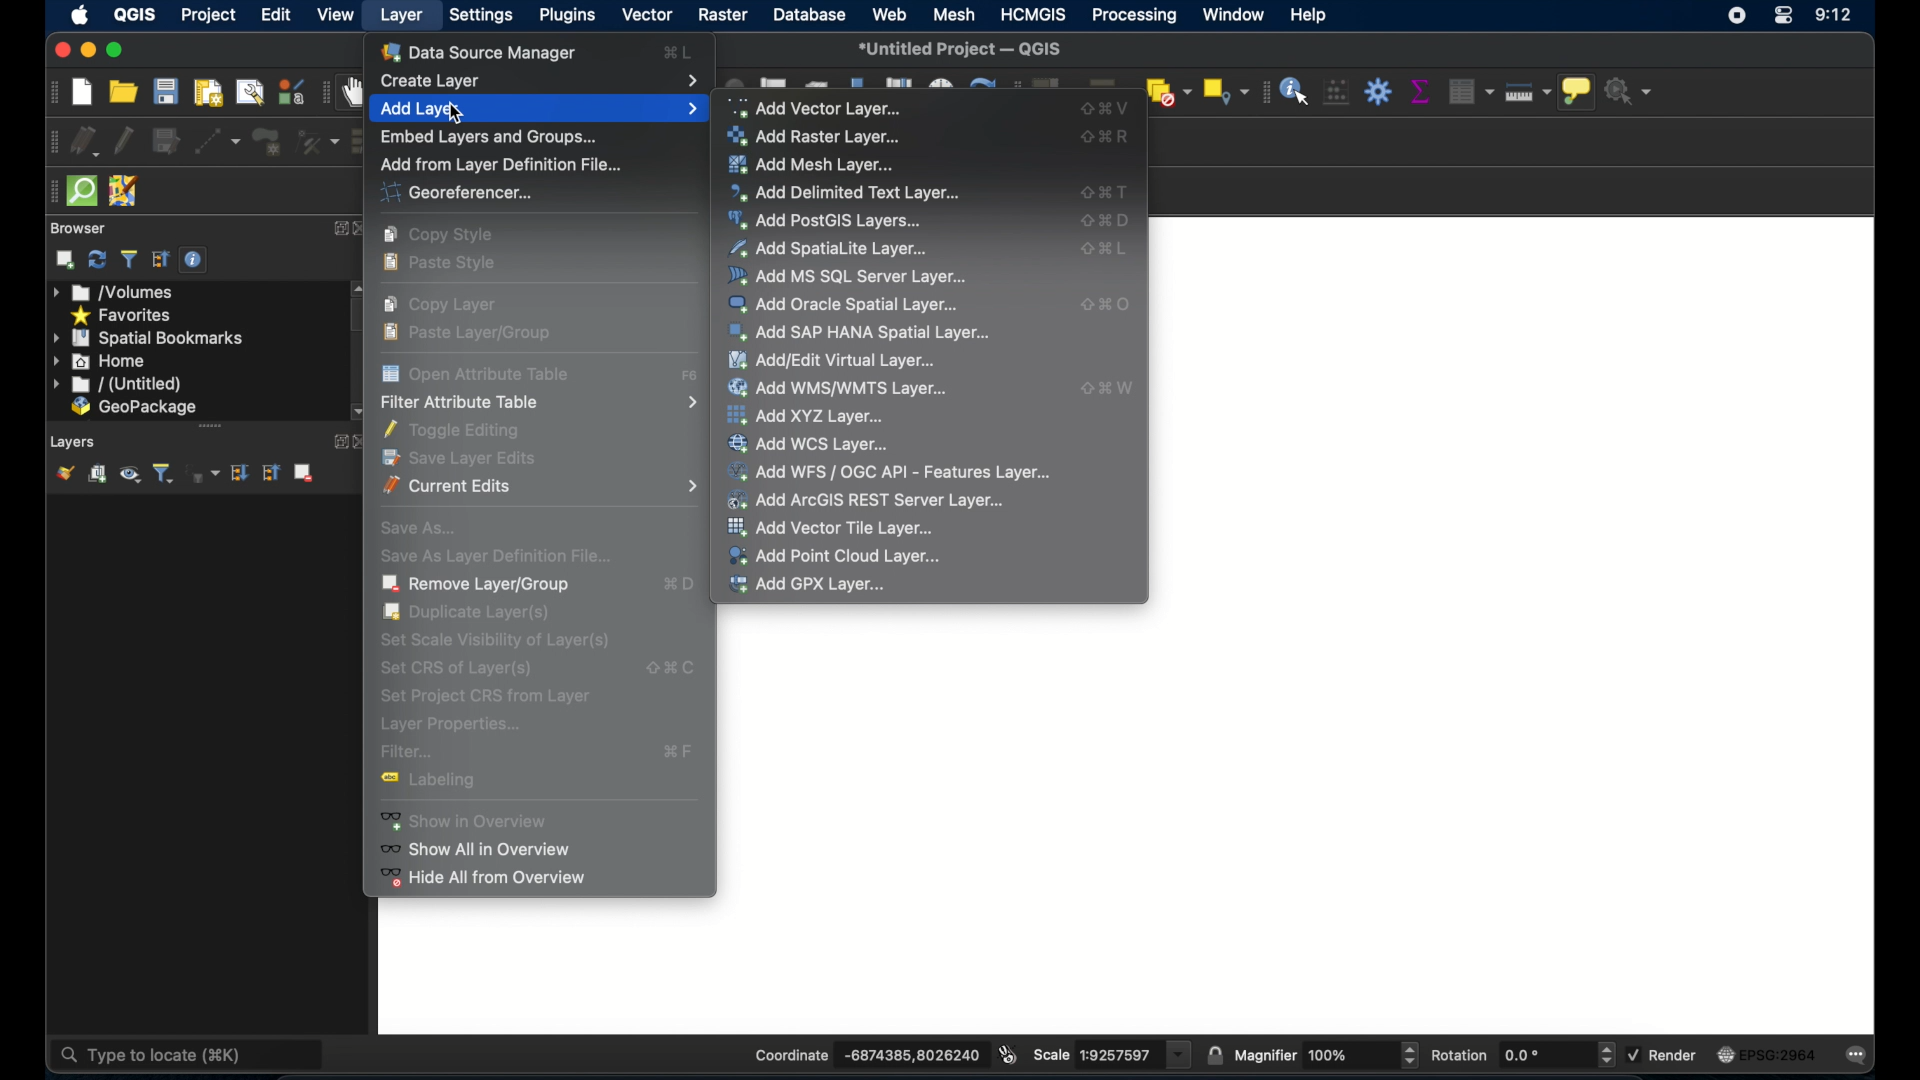 The height and width of the screenshot is (1080, 1920). Describe the element at coordinates (541, 376) in the screenshot. I see `Open Attribute Table` at that location.